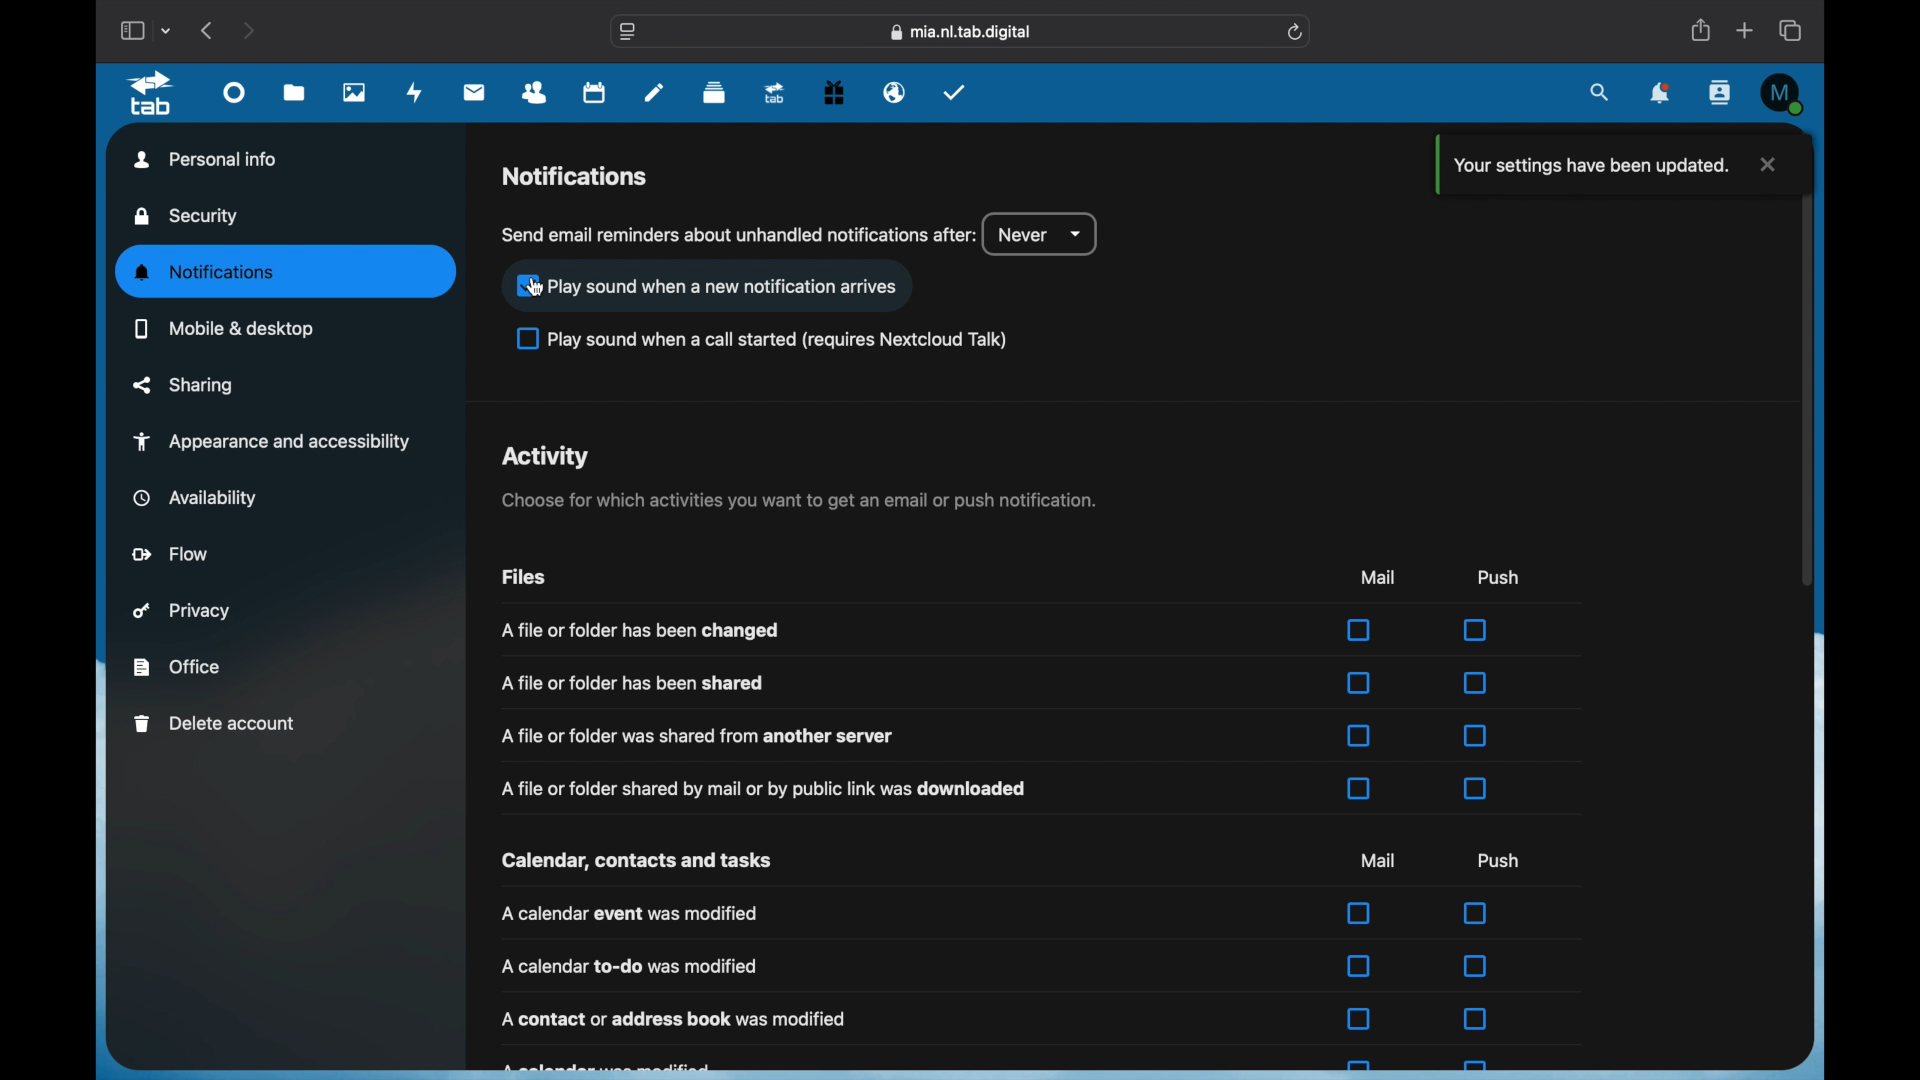 This screenshot has height=1080, width=1920. I want to click on checkbox, so click(763, 340).